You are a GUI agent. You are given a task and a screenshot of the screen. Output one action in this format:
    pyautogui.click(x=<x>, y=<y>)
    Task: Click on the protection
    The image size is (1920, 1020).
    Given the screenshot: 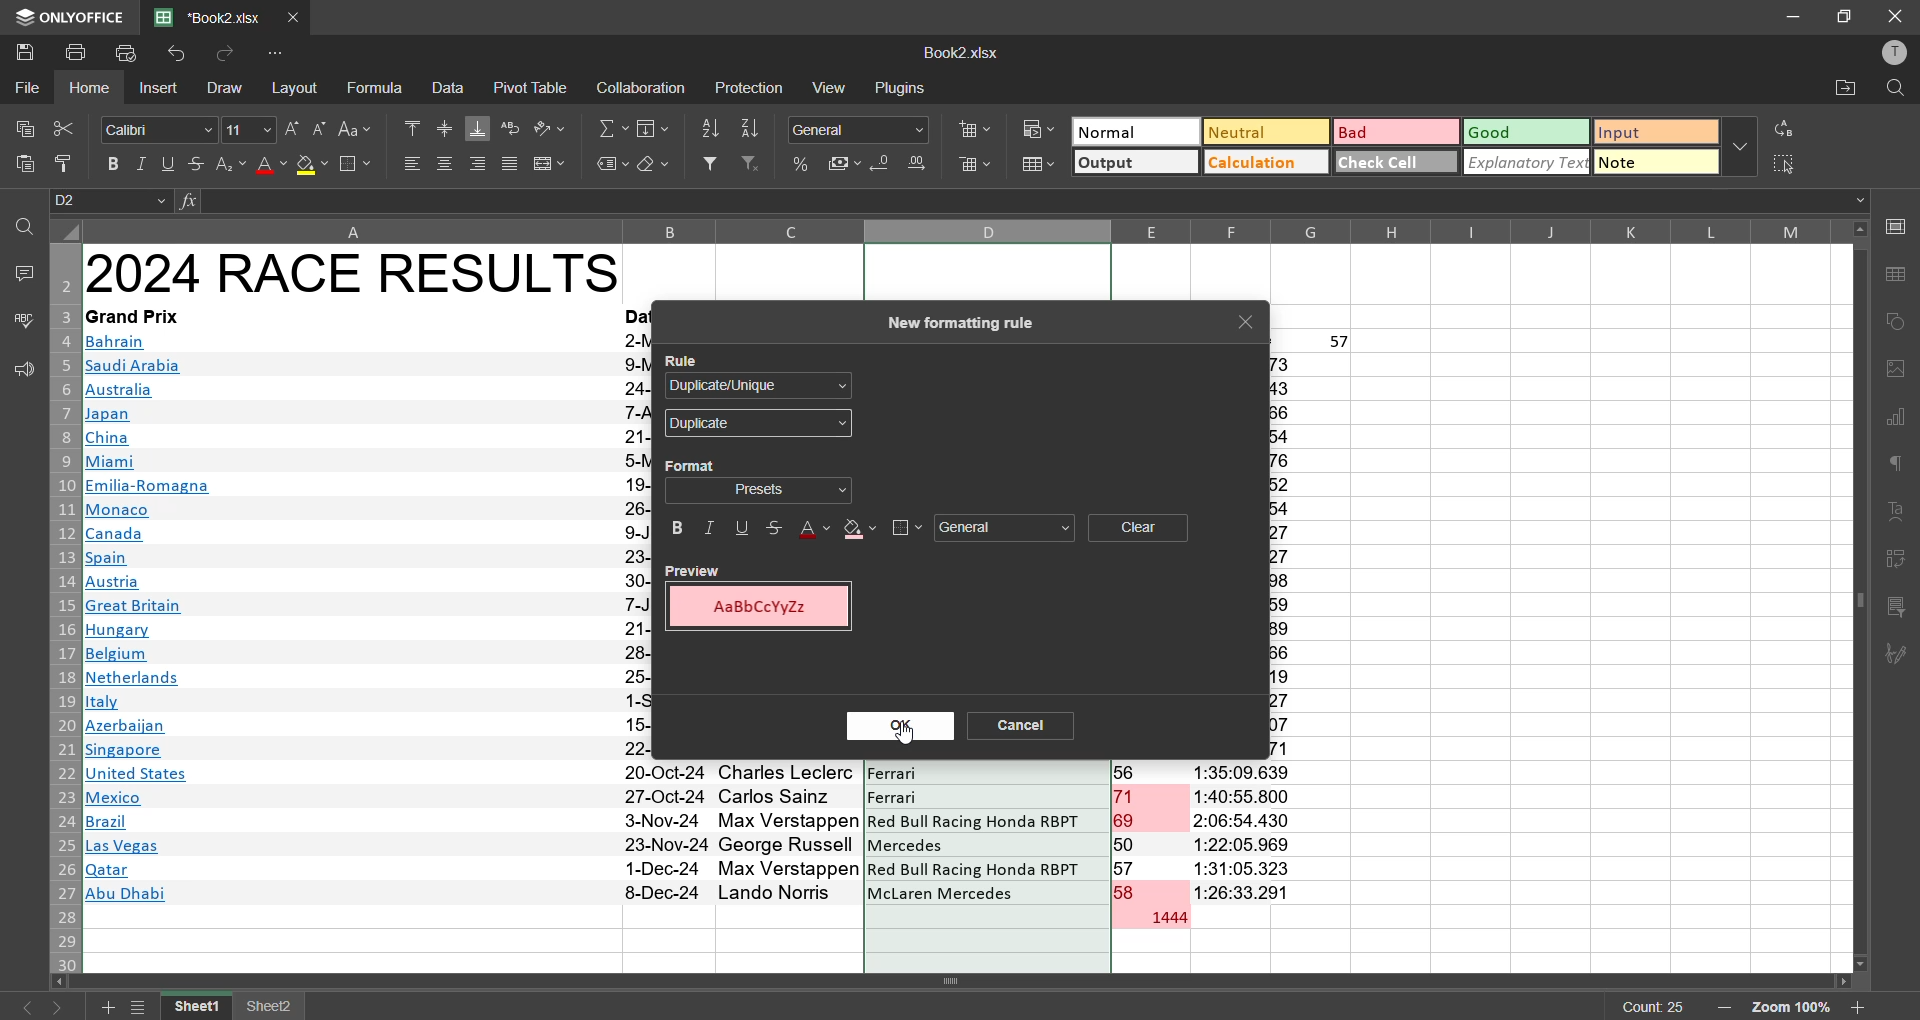 What is the action you would take?
    pyautogui.click(x=752, y=90)
    